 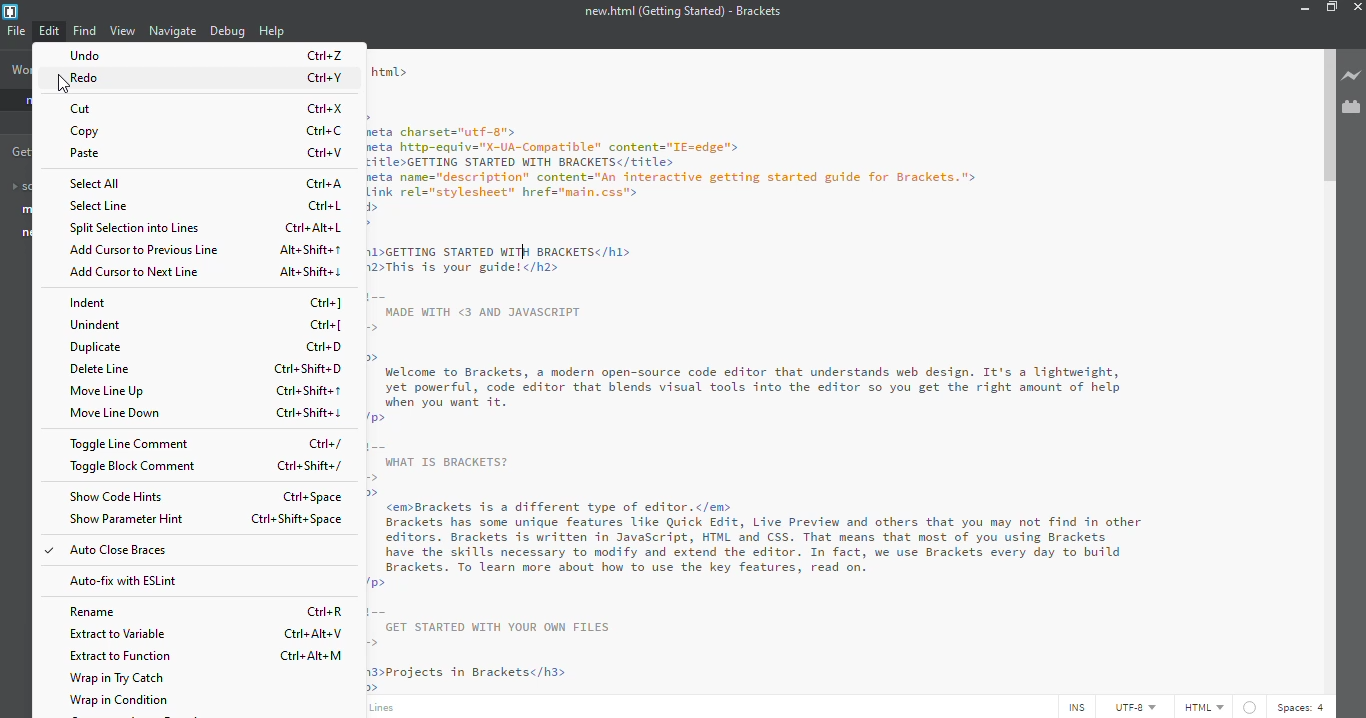 What do you see at coordinates (84, 31) in the screenshot?
I see `find` at bounding box center [84, 31].